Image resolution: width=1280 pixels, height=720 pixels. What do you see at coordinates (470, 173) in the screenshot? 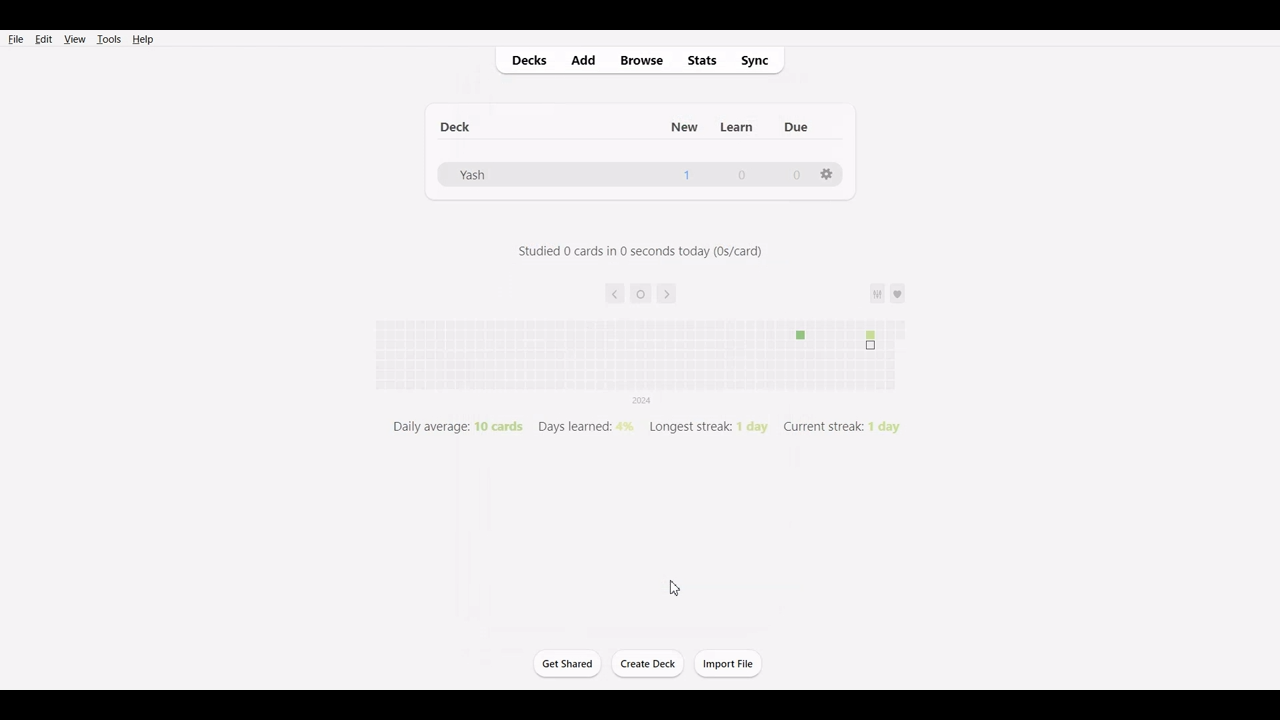
I see `Yash` at bounding box center [470, 173].